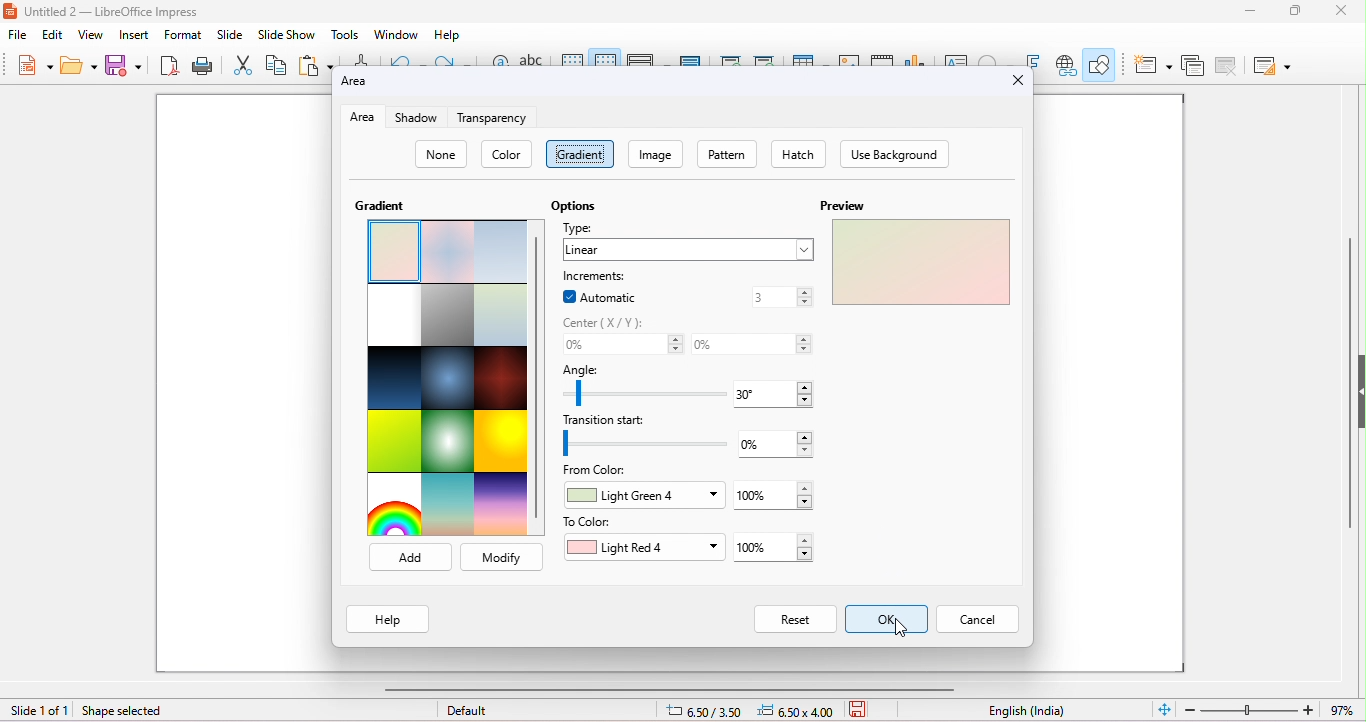 The height and width of the screenshot is (722, 1366). What do you see at coordinates (501, 379) in the screenshot?
I see `Gradient option 9` at bounding box center [501, 379].